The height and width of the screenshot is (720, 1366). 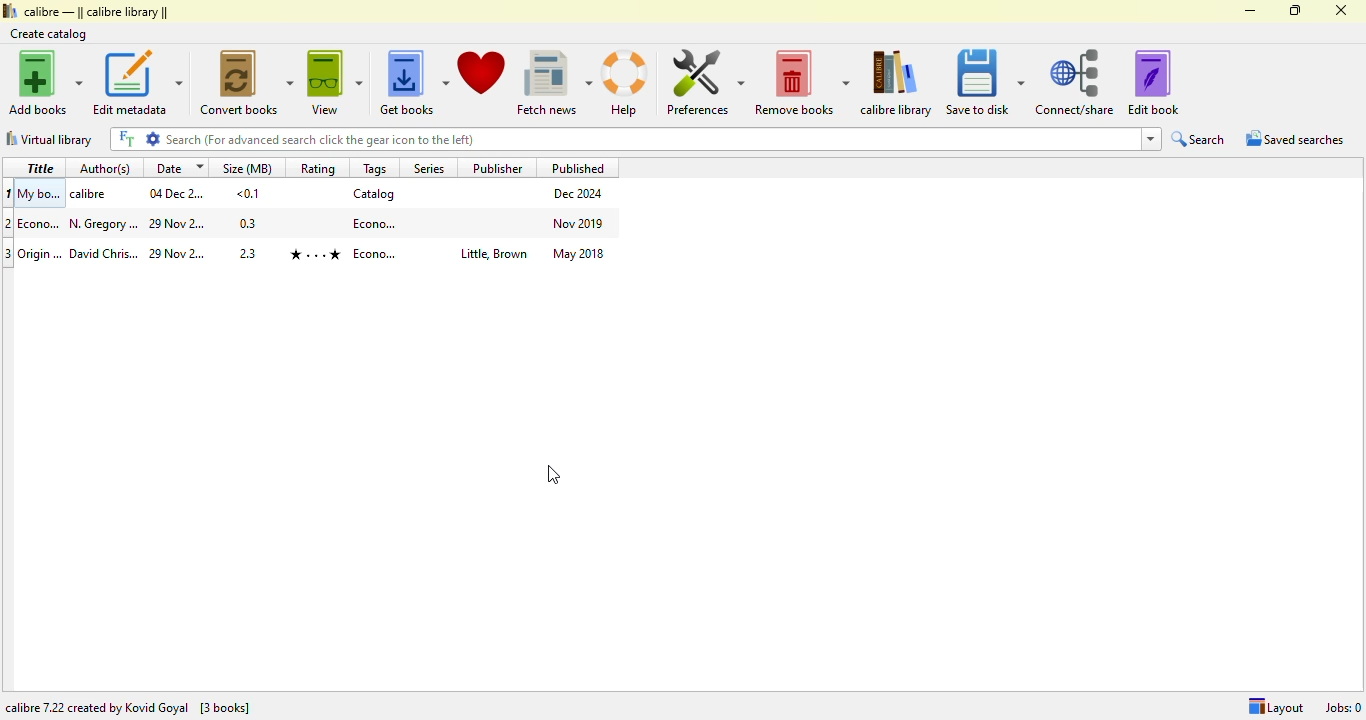 What do you see at coordinates (801, 82) in the screenshot?
I see `remove books` at bounding box center [801, 82].